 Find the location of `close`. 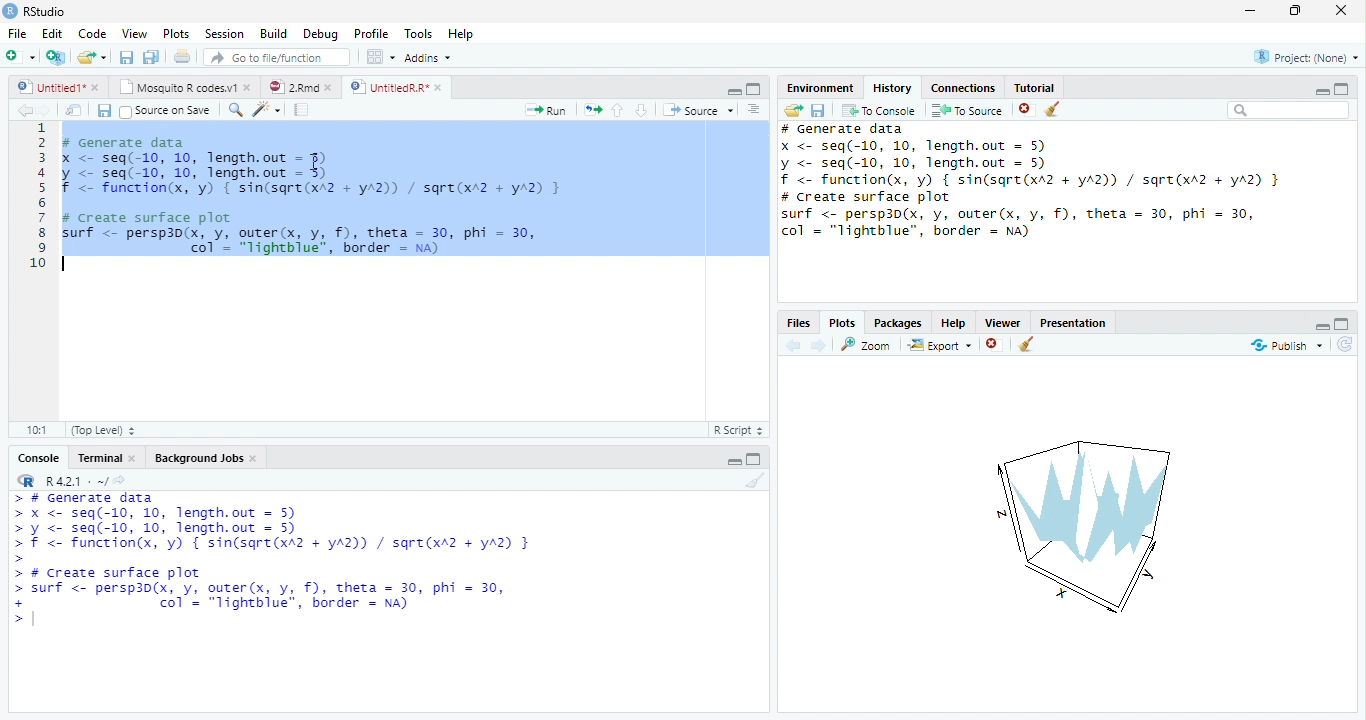

close is located at coordinates (438, 87).